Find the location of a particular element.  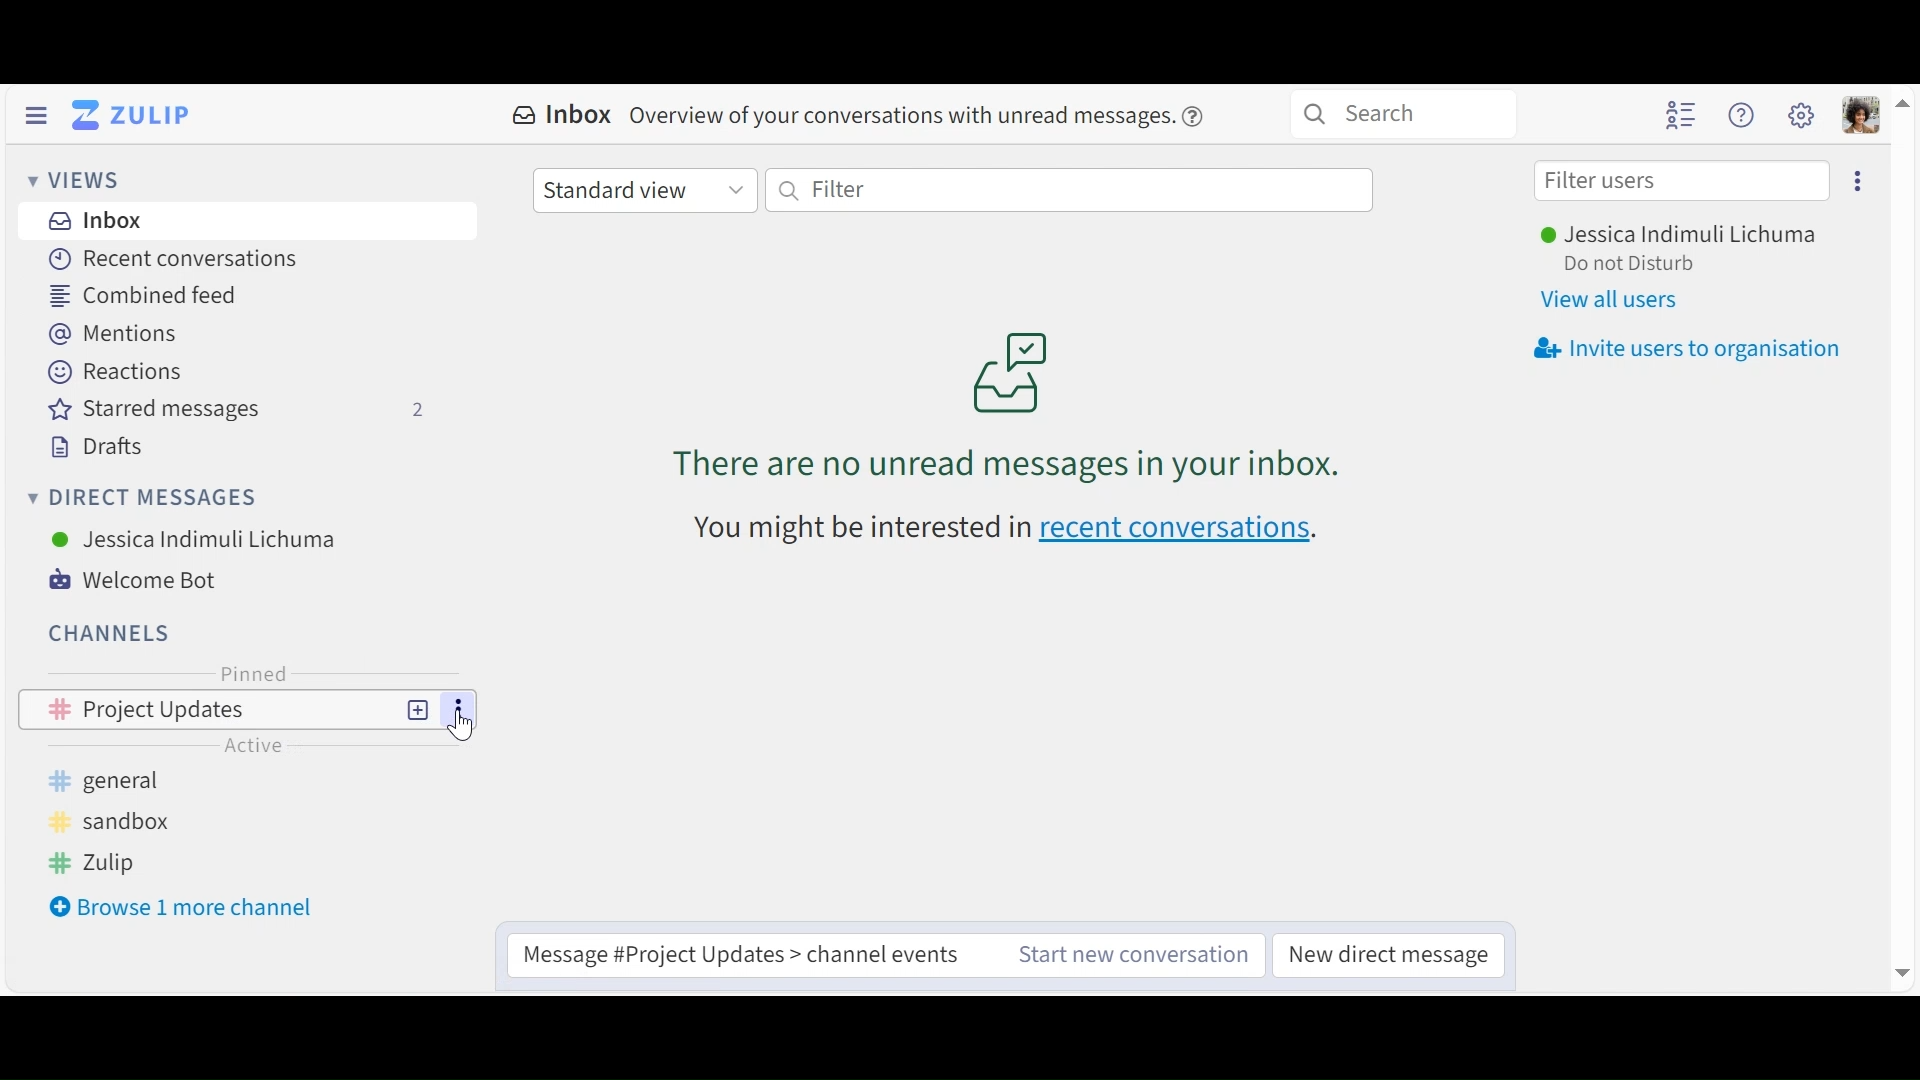

Drafts is located at coordinates (94, 447).